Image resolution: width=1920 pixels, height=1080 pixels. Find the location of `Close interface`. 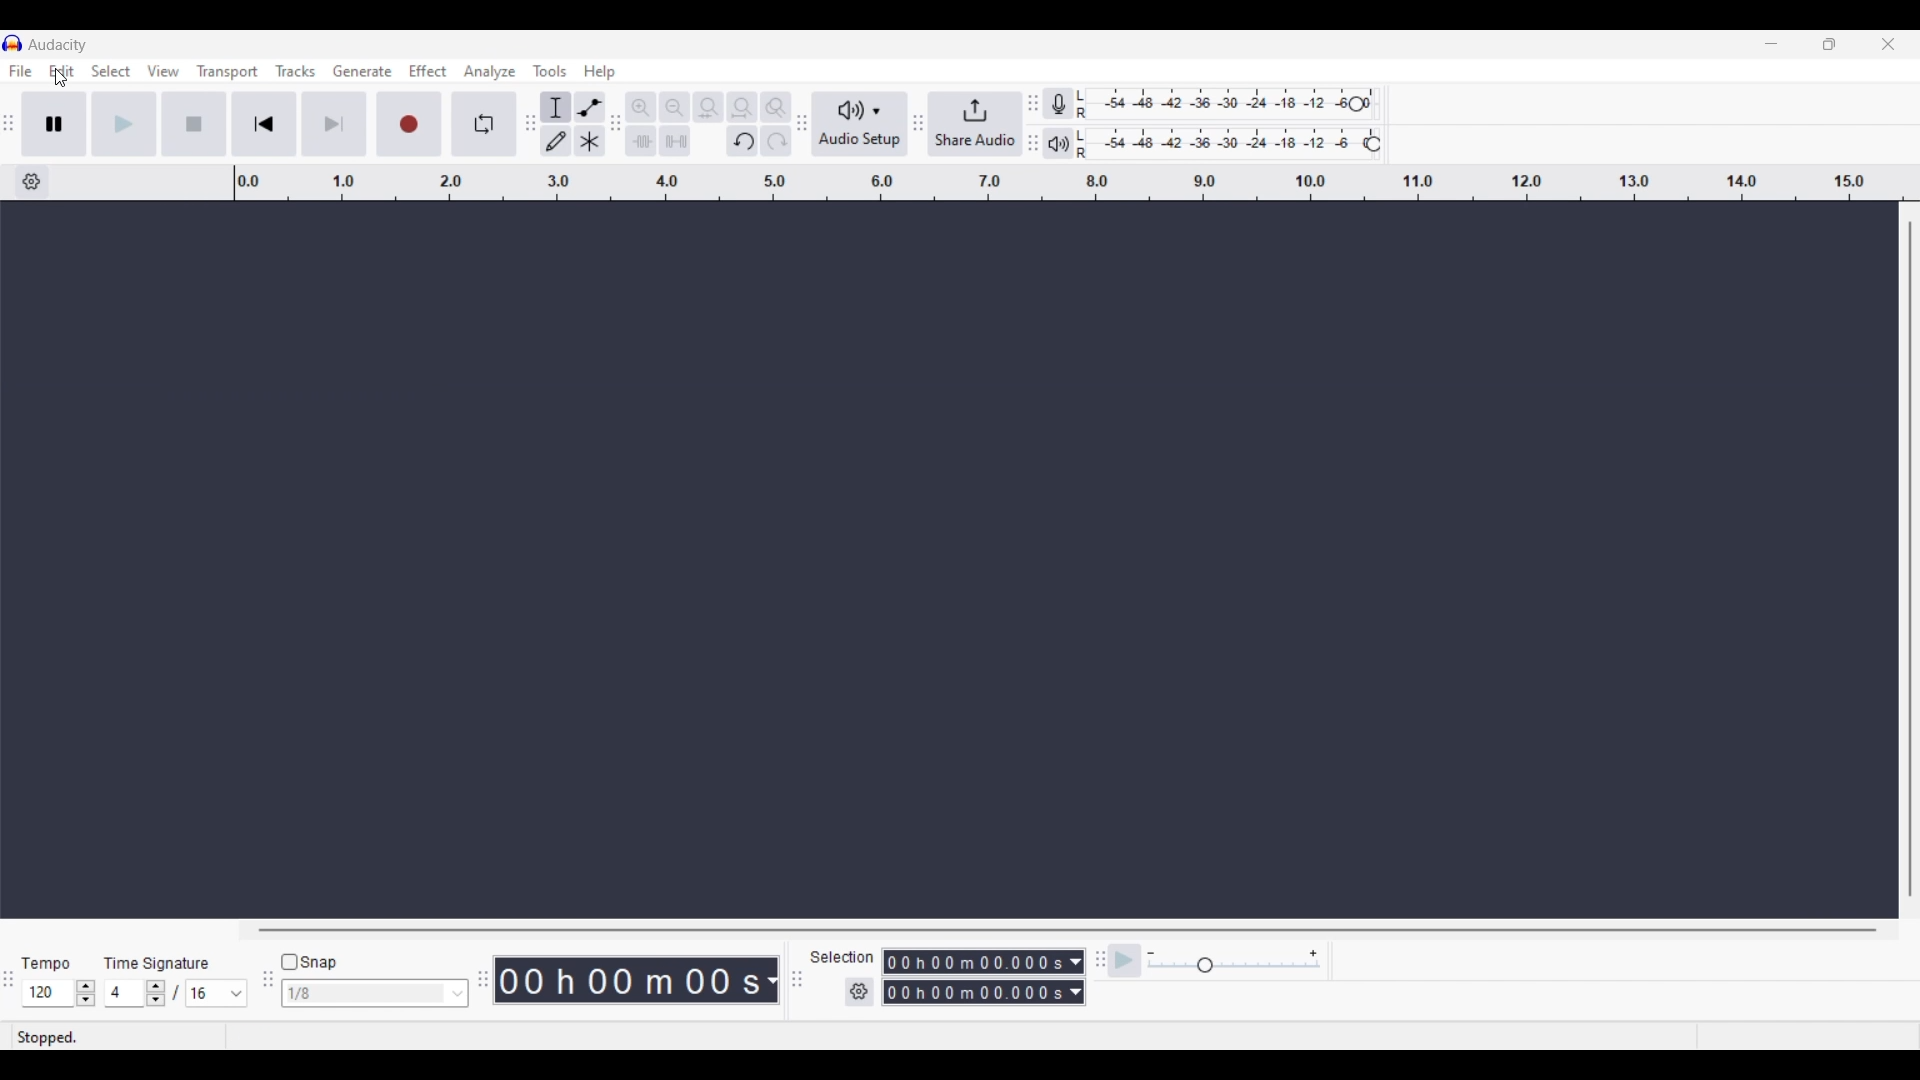

Close interface is located at coordinates (1888, 43).